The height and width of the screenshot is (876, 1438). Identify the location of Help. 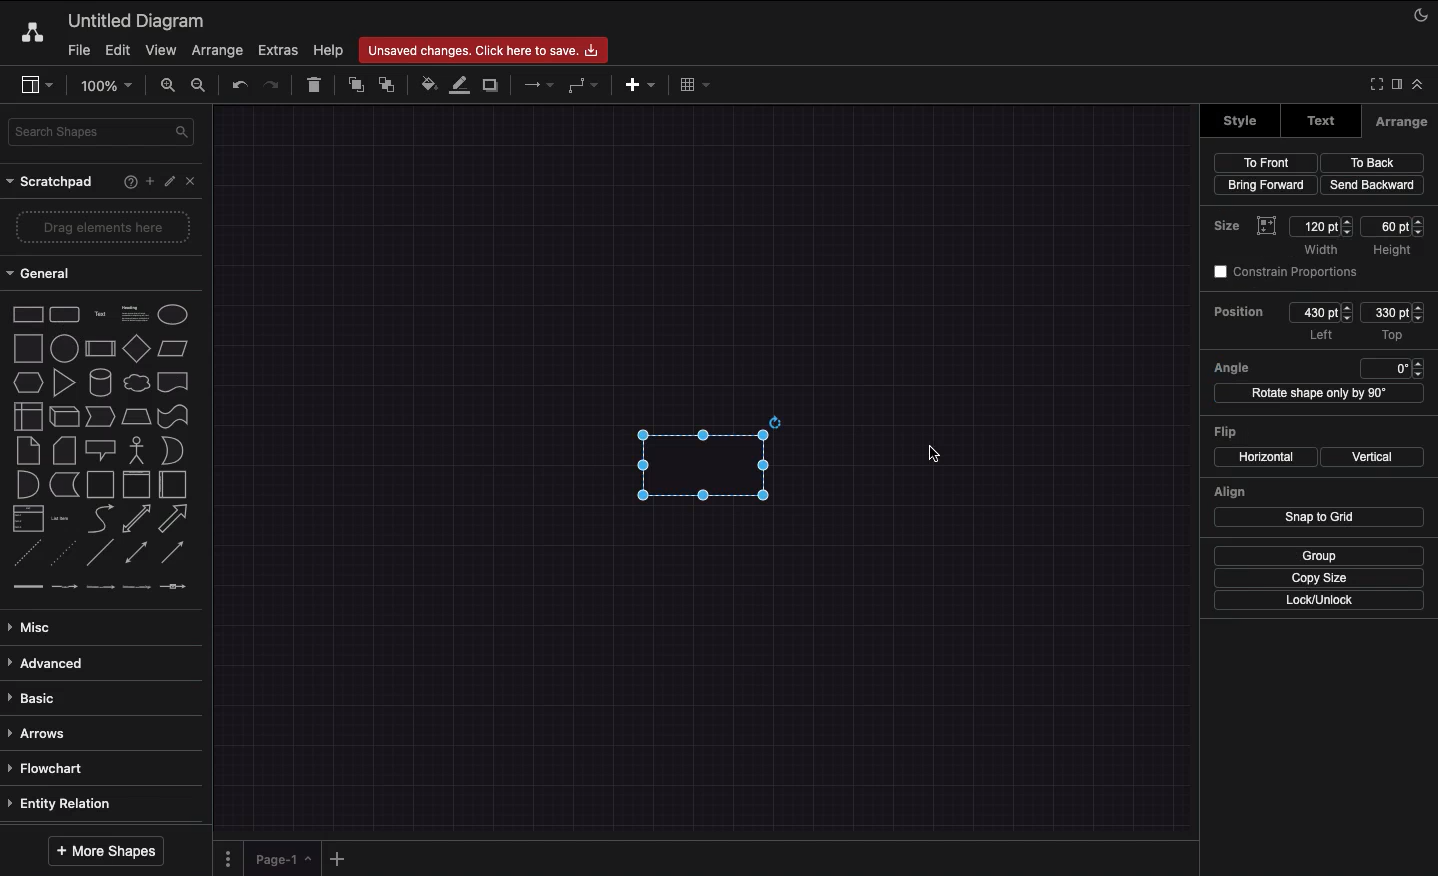
(326, 50).